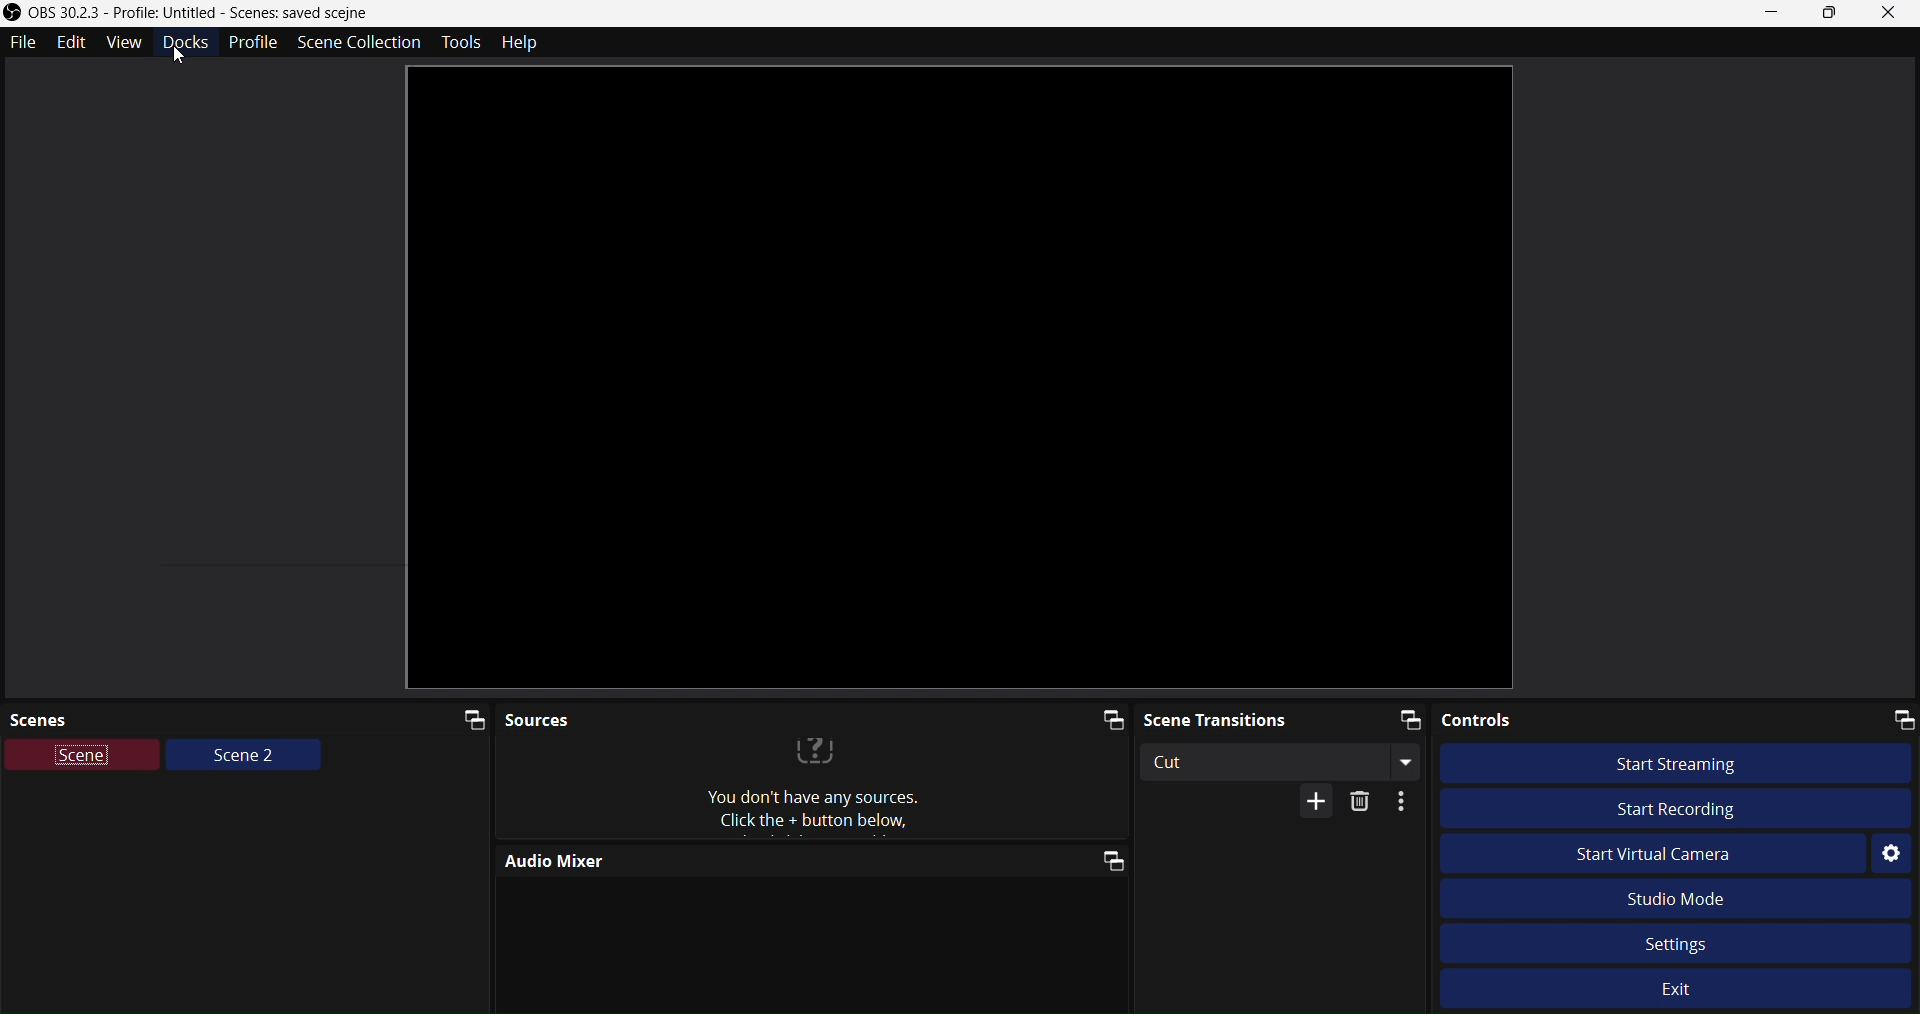 The width and height of the screenshot is (1920, 1014). Describe the element at coordinates (1693, 992) in the screenshot. I see `Exit` at that location.